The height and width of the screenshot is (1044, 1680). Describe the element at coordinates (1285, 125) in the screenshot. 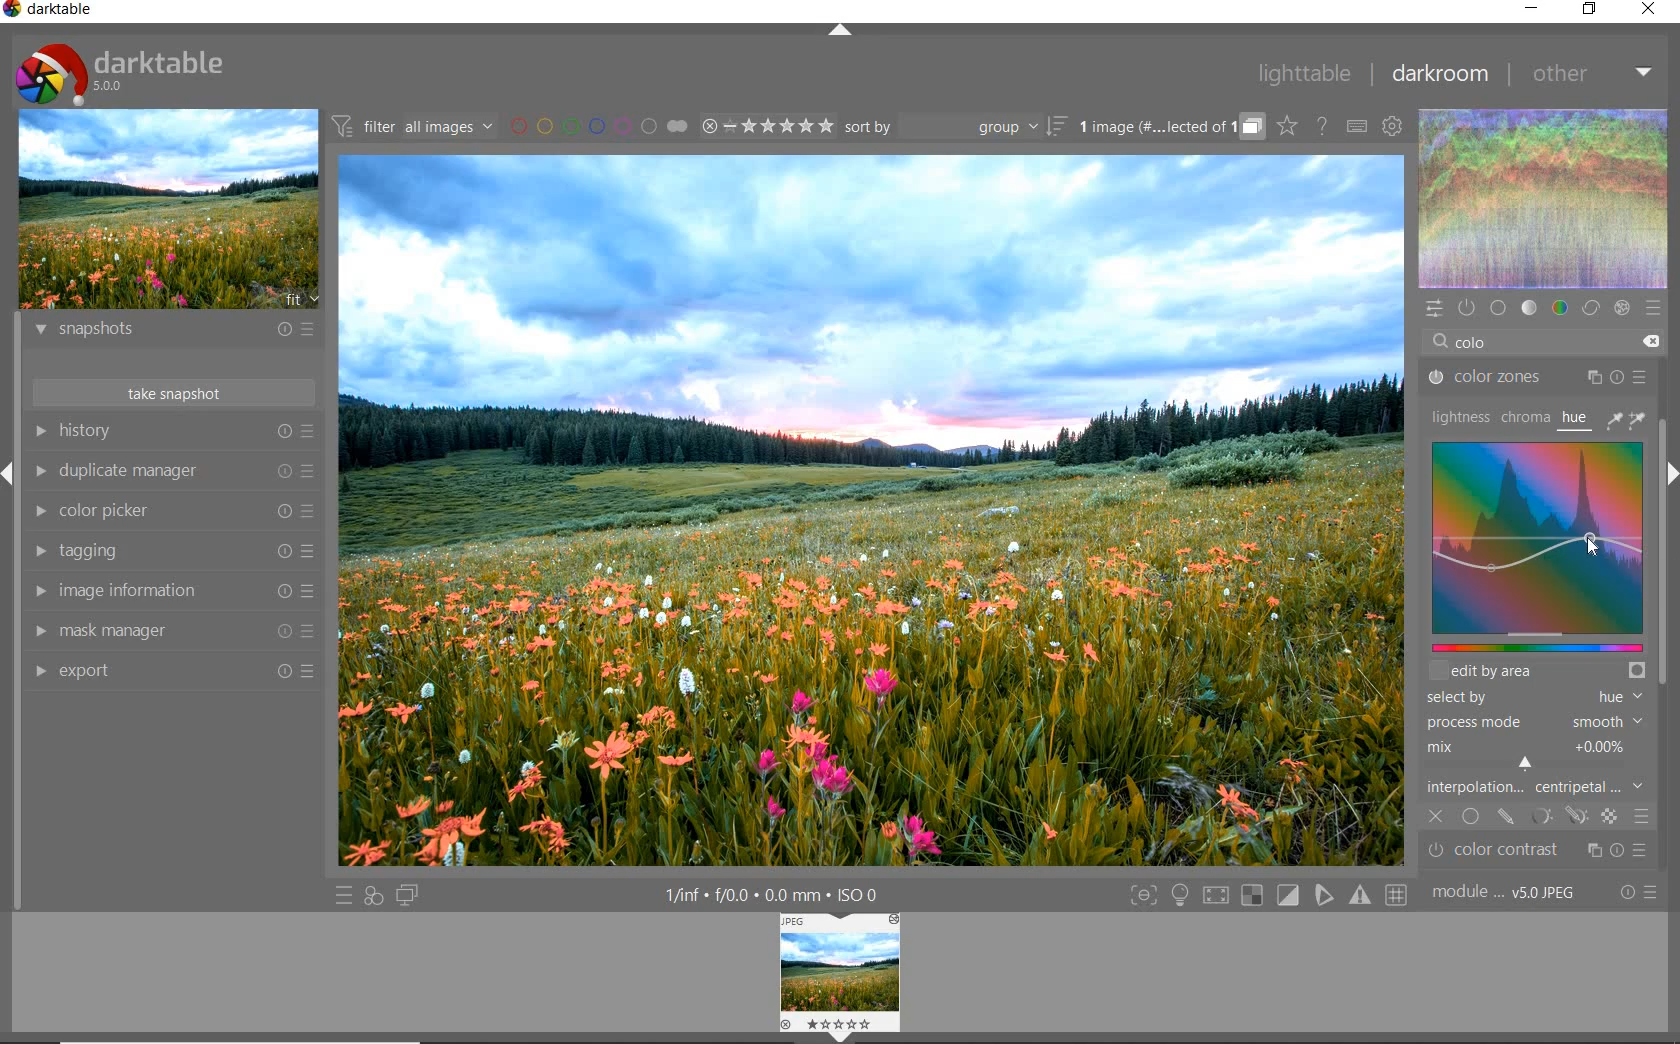

I see `click to change overlays on thumbnails` at that location.